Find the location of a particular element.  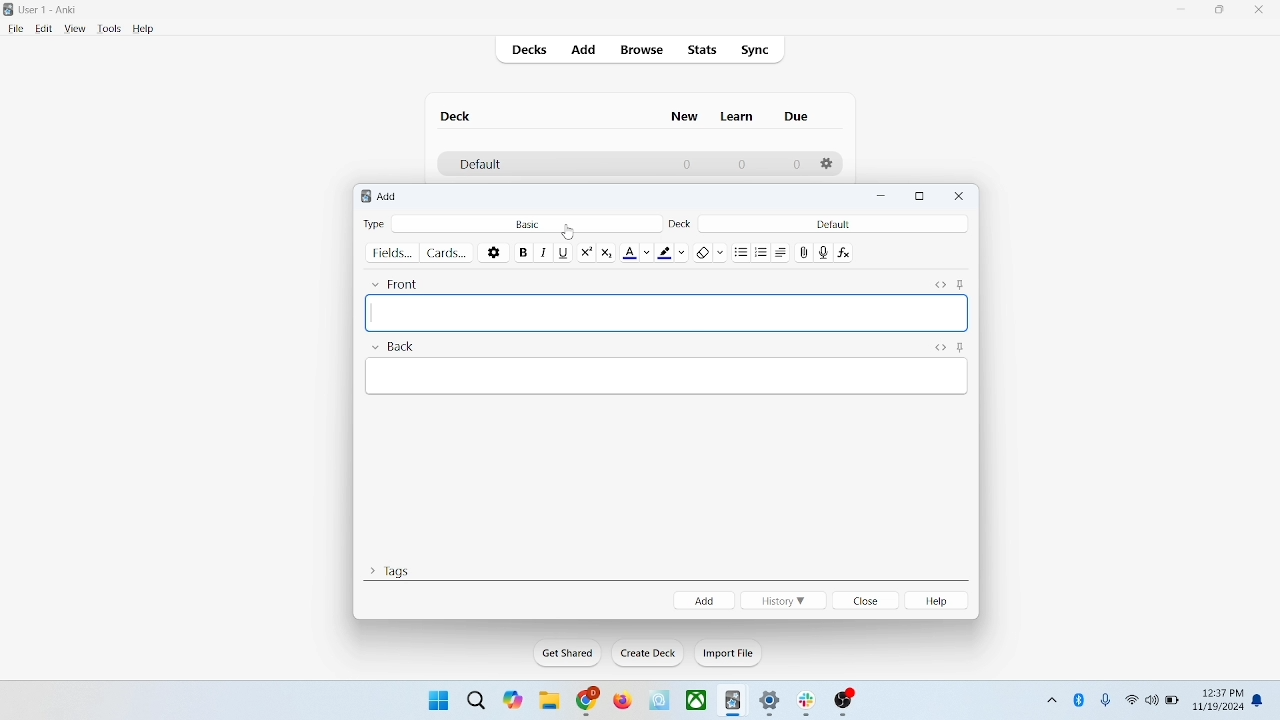

create deck is located at coordinates (649, 653).